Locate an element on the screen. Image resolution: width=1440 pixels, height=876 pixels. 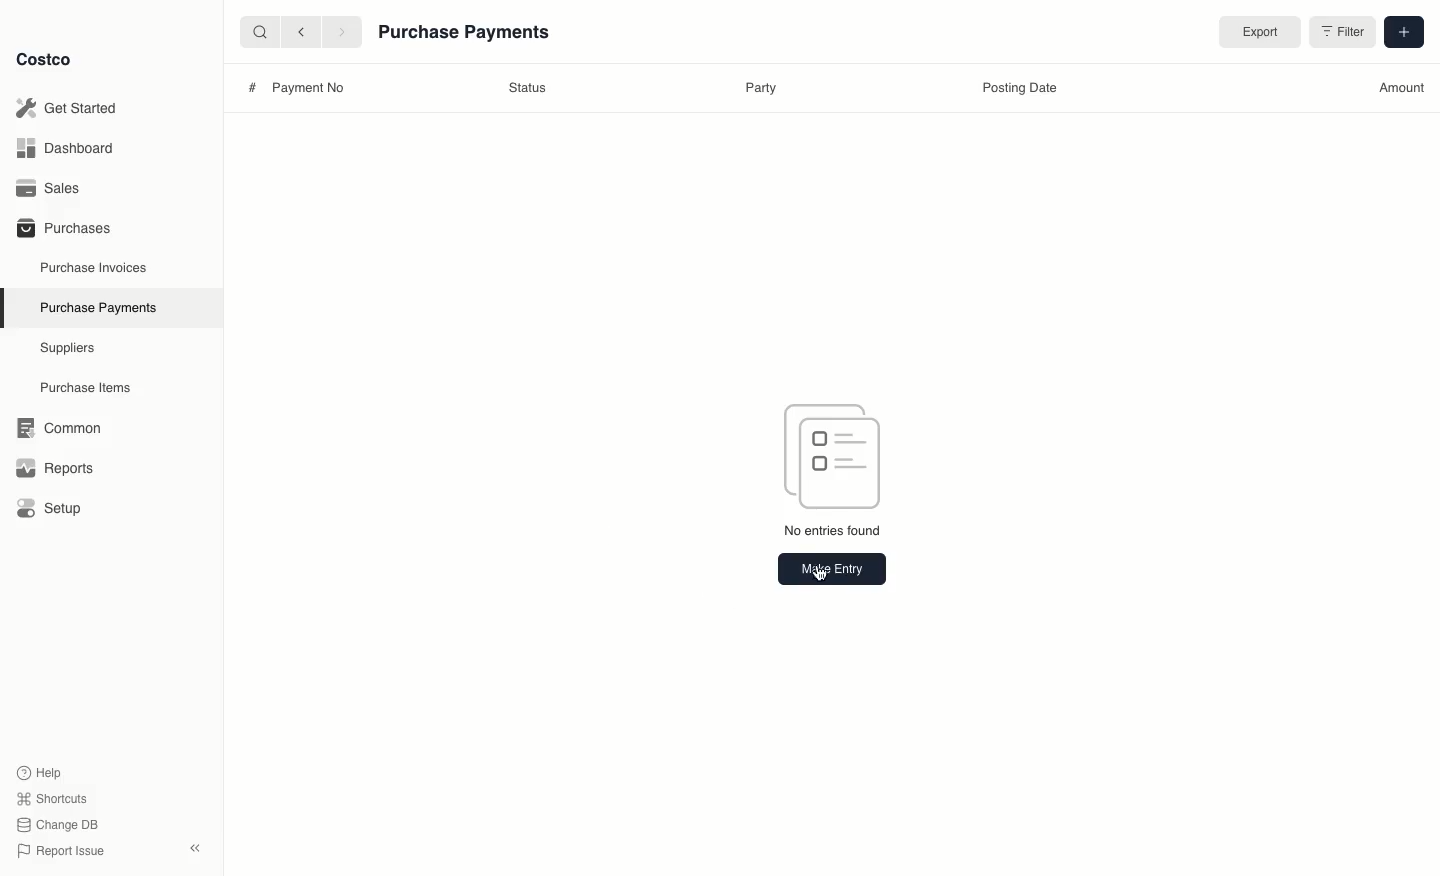
Emblem is located at coordinates (835, 454).